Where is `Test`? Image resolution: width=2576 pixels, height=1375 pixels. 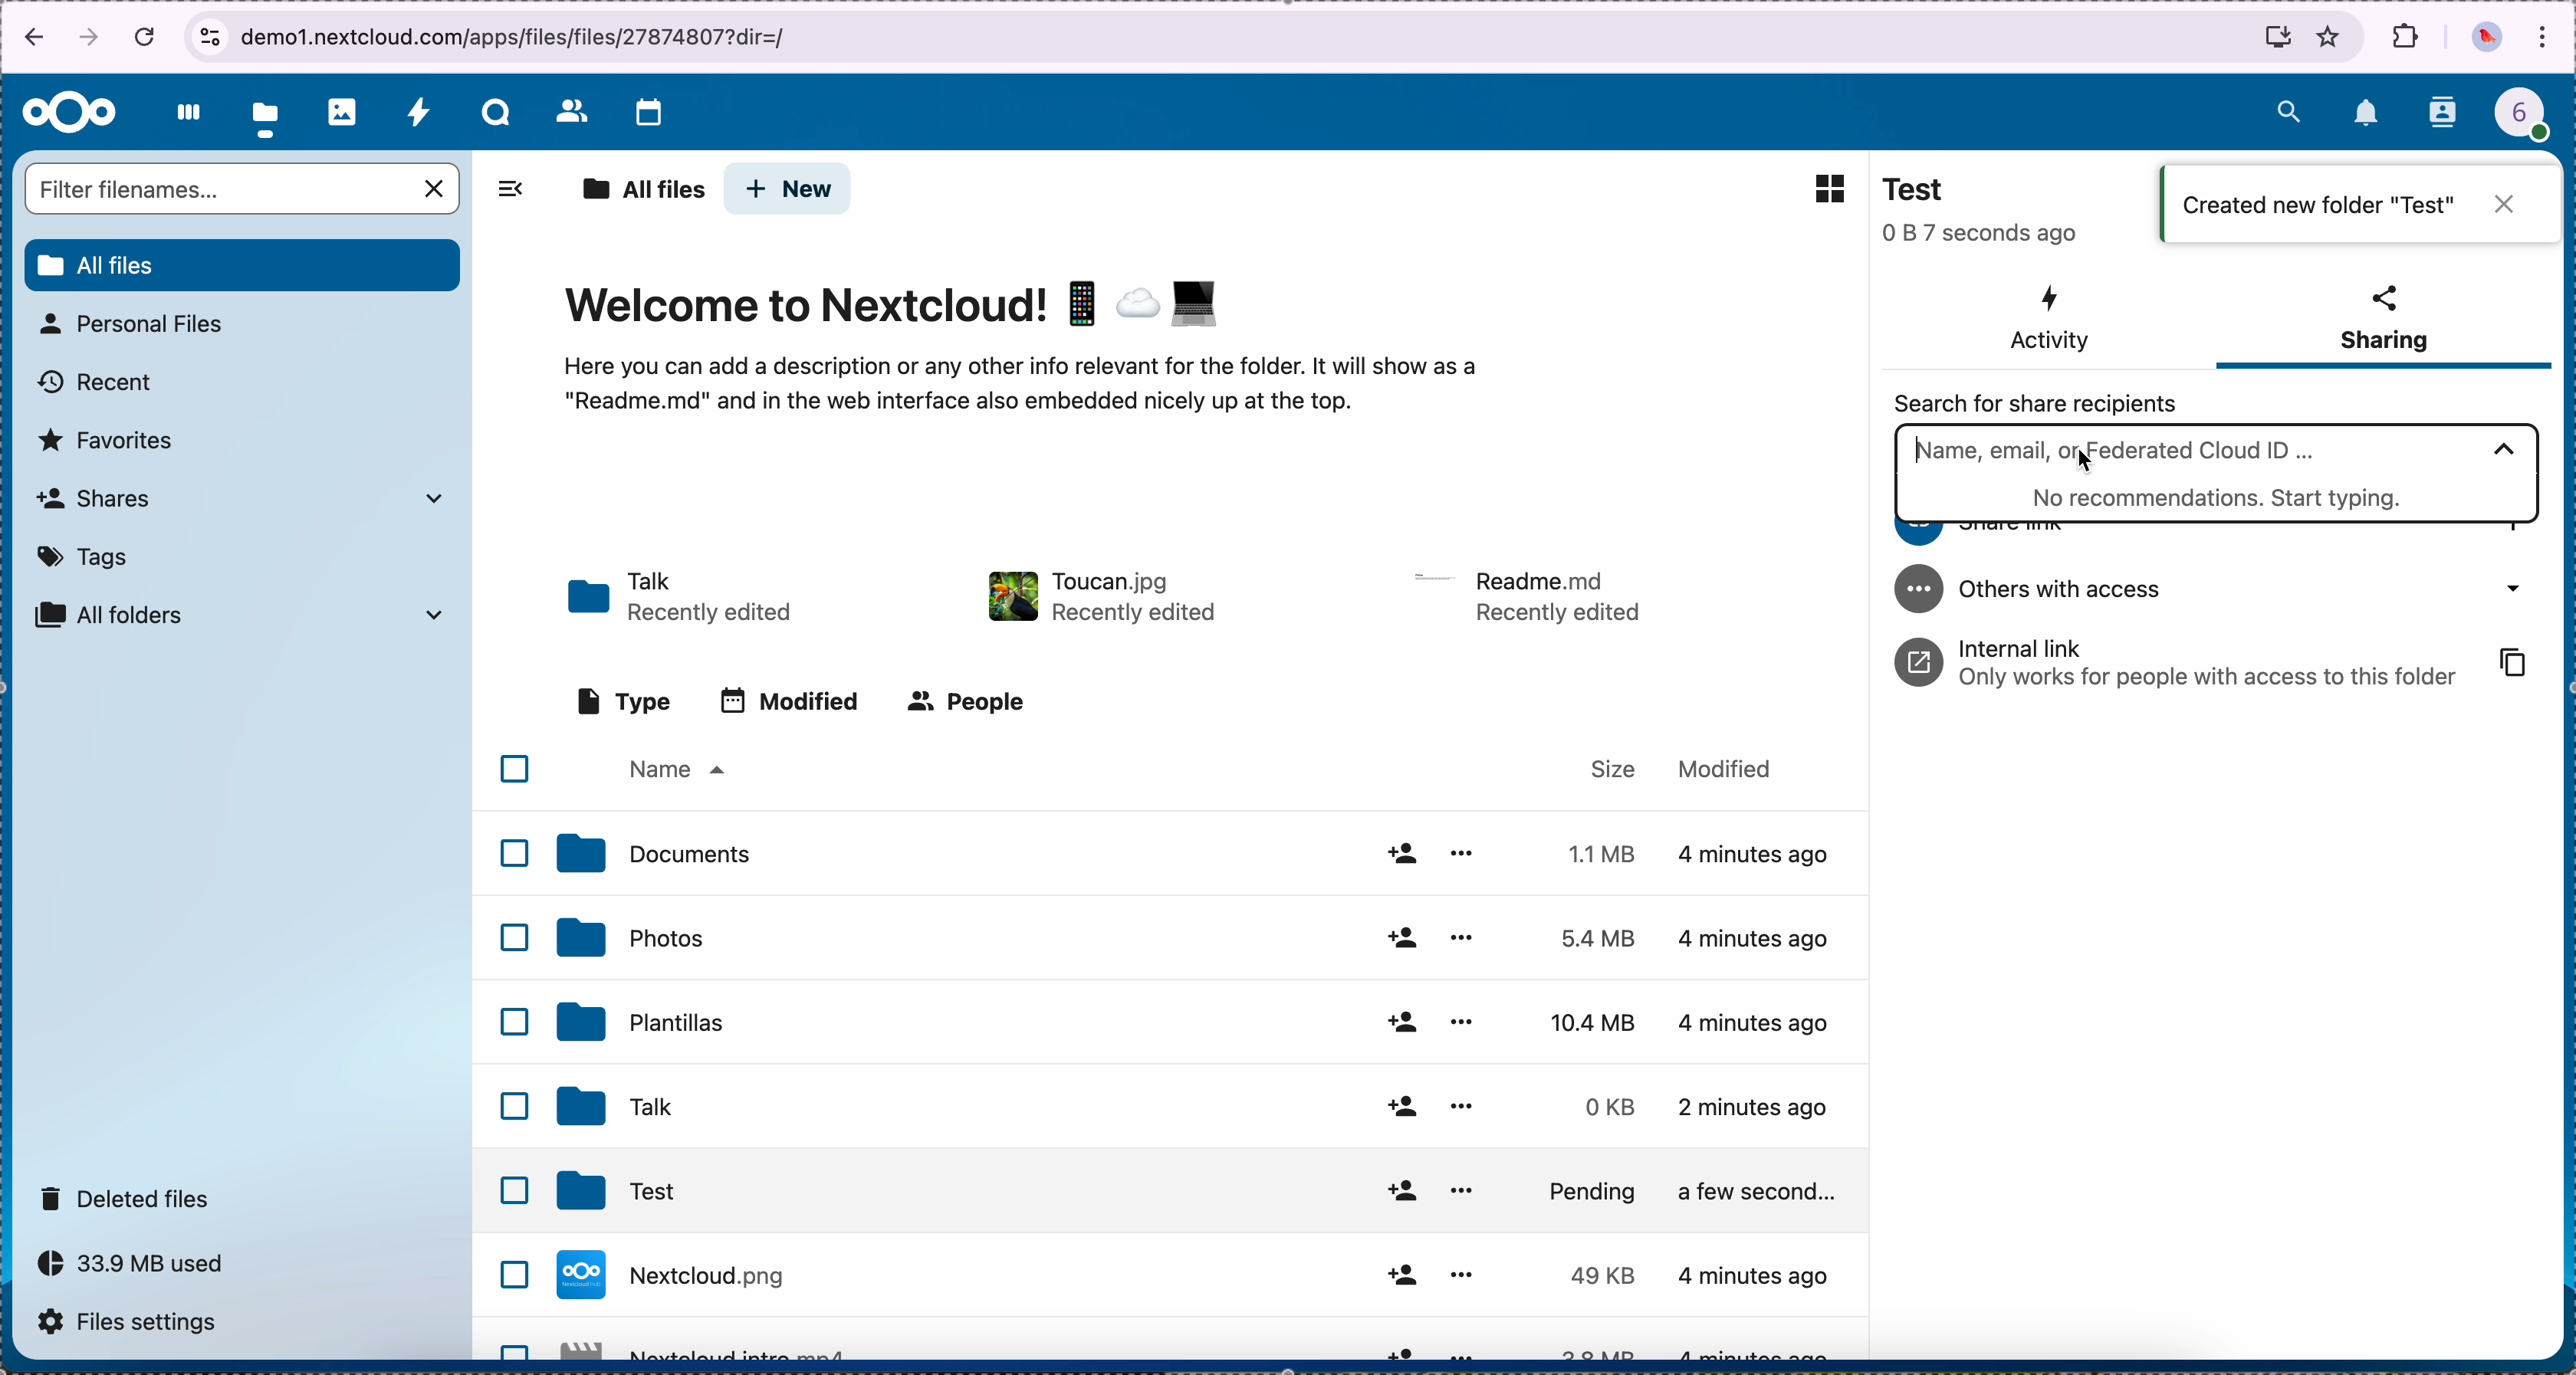
Test is located at coordinates (1924, 190).